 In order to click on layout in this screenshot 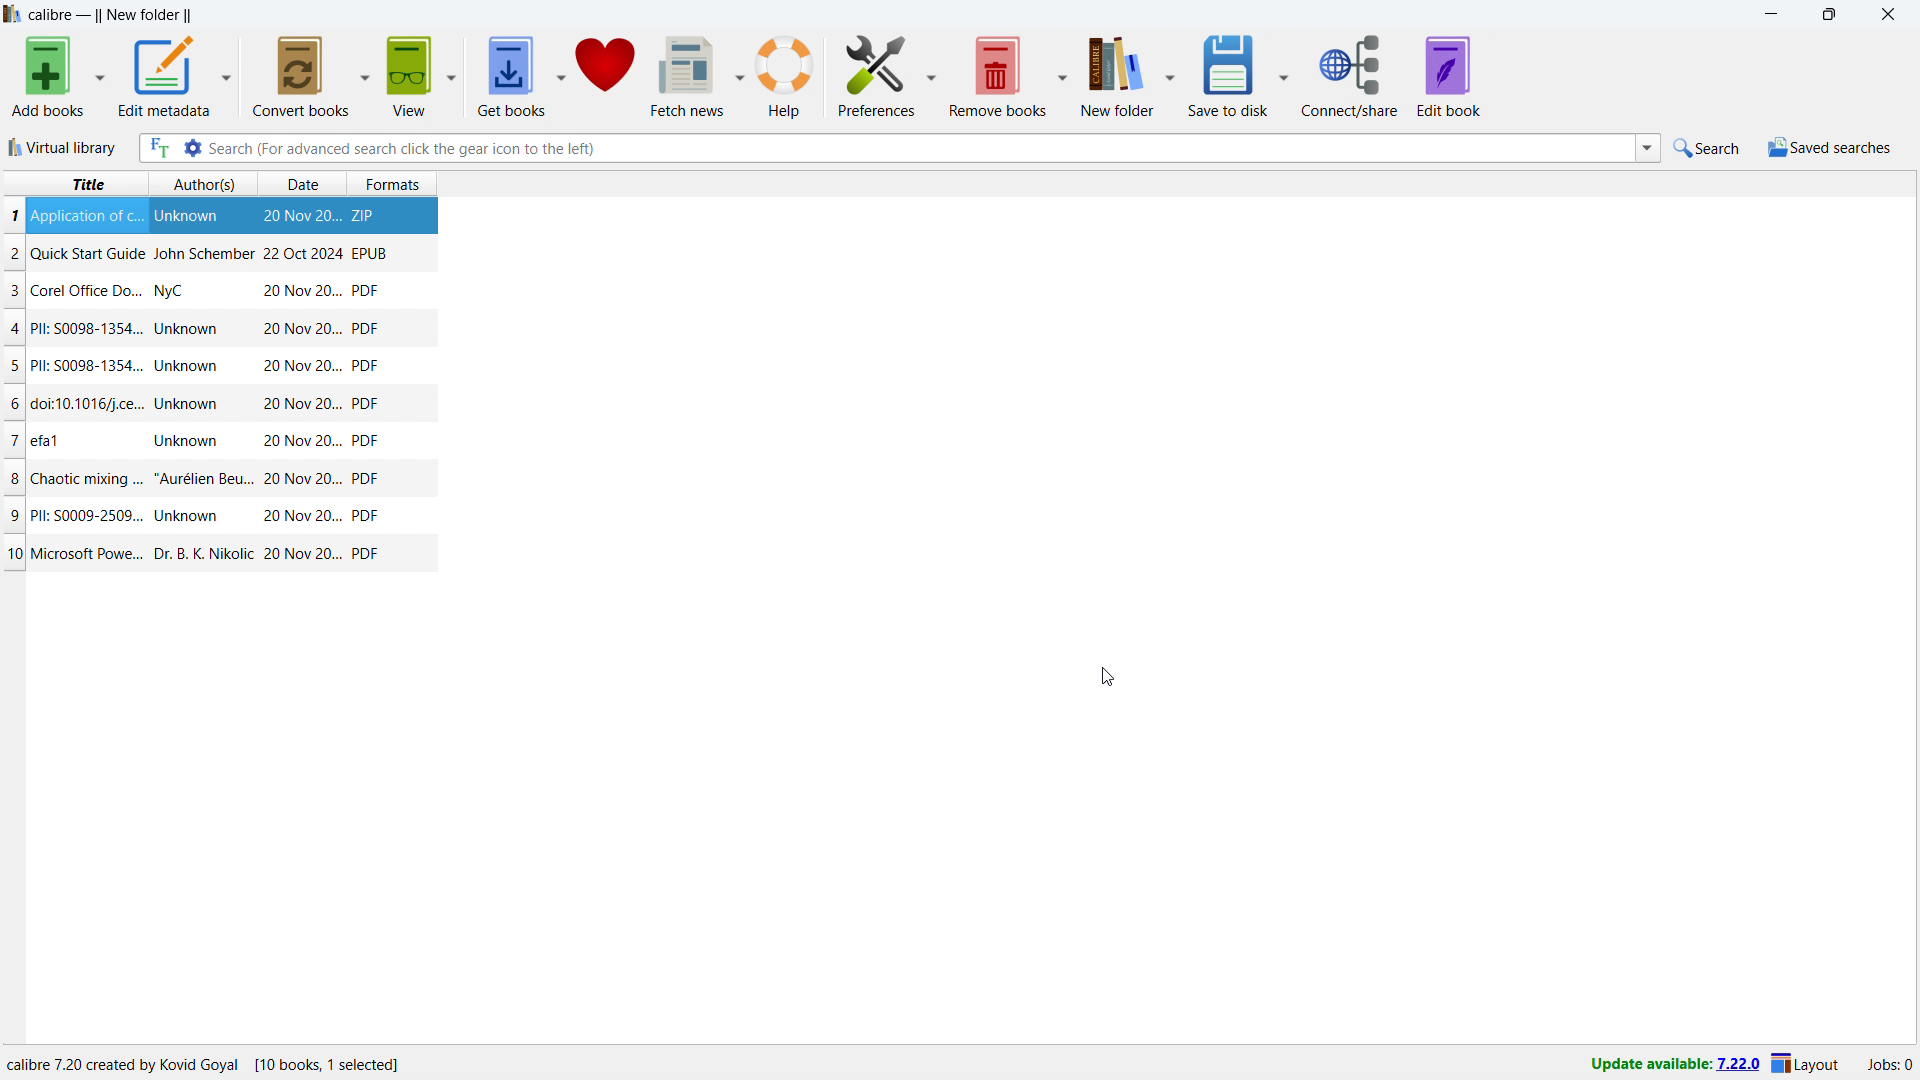, I will do `click(1806, 1065)`.